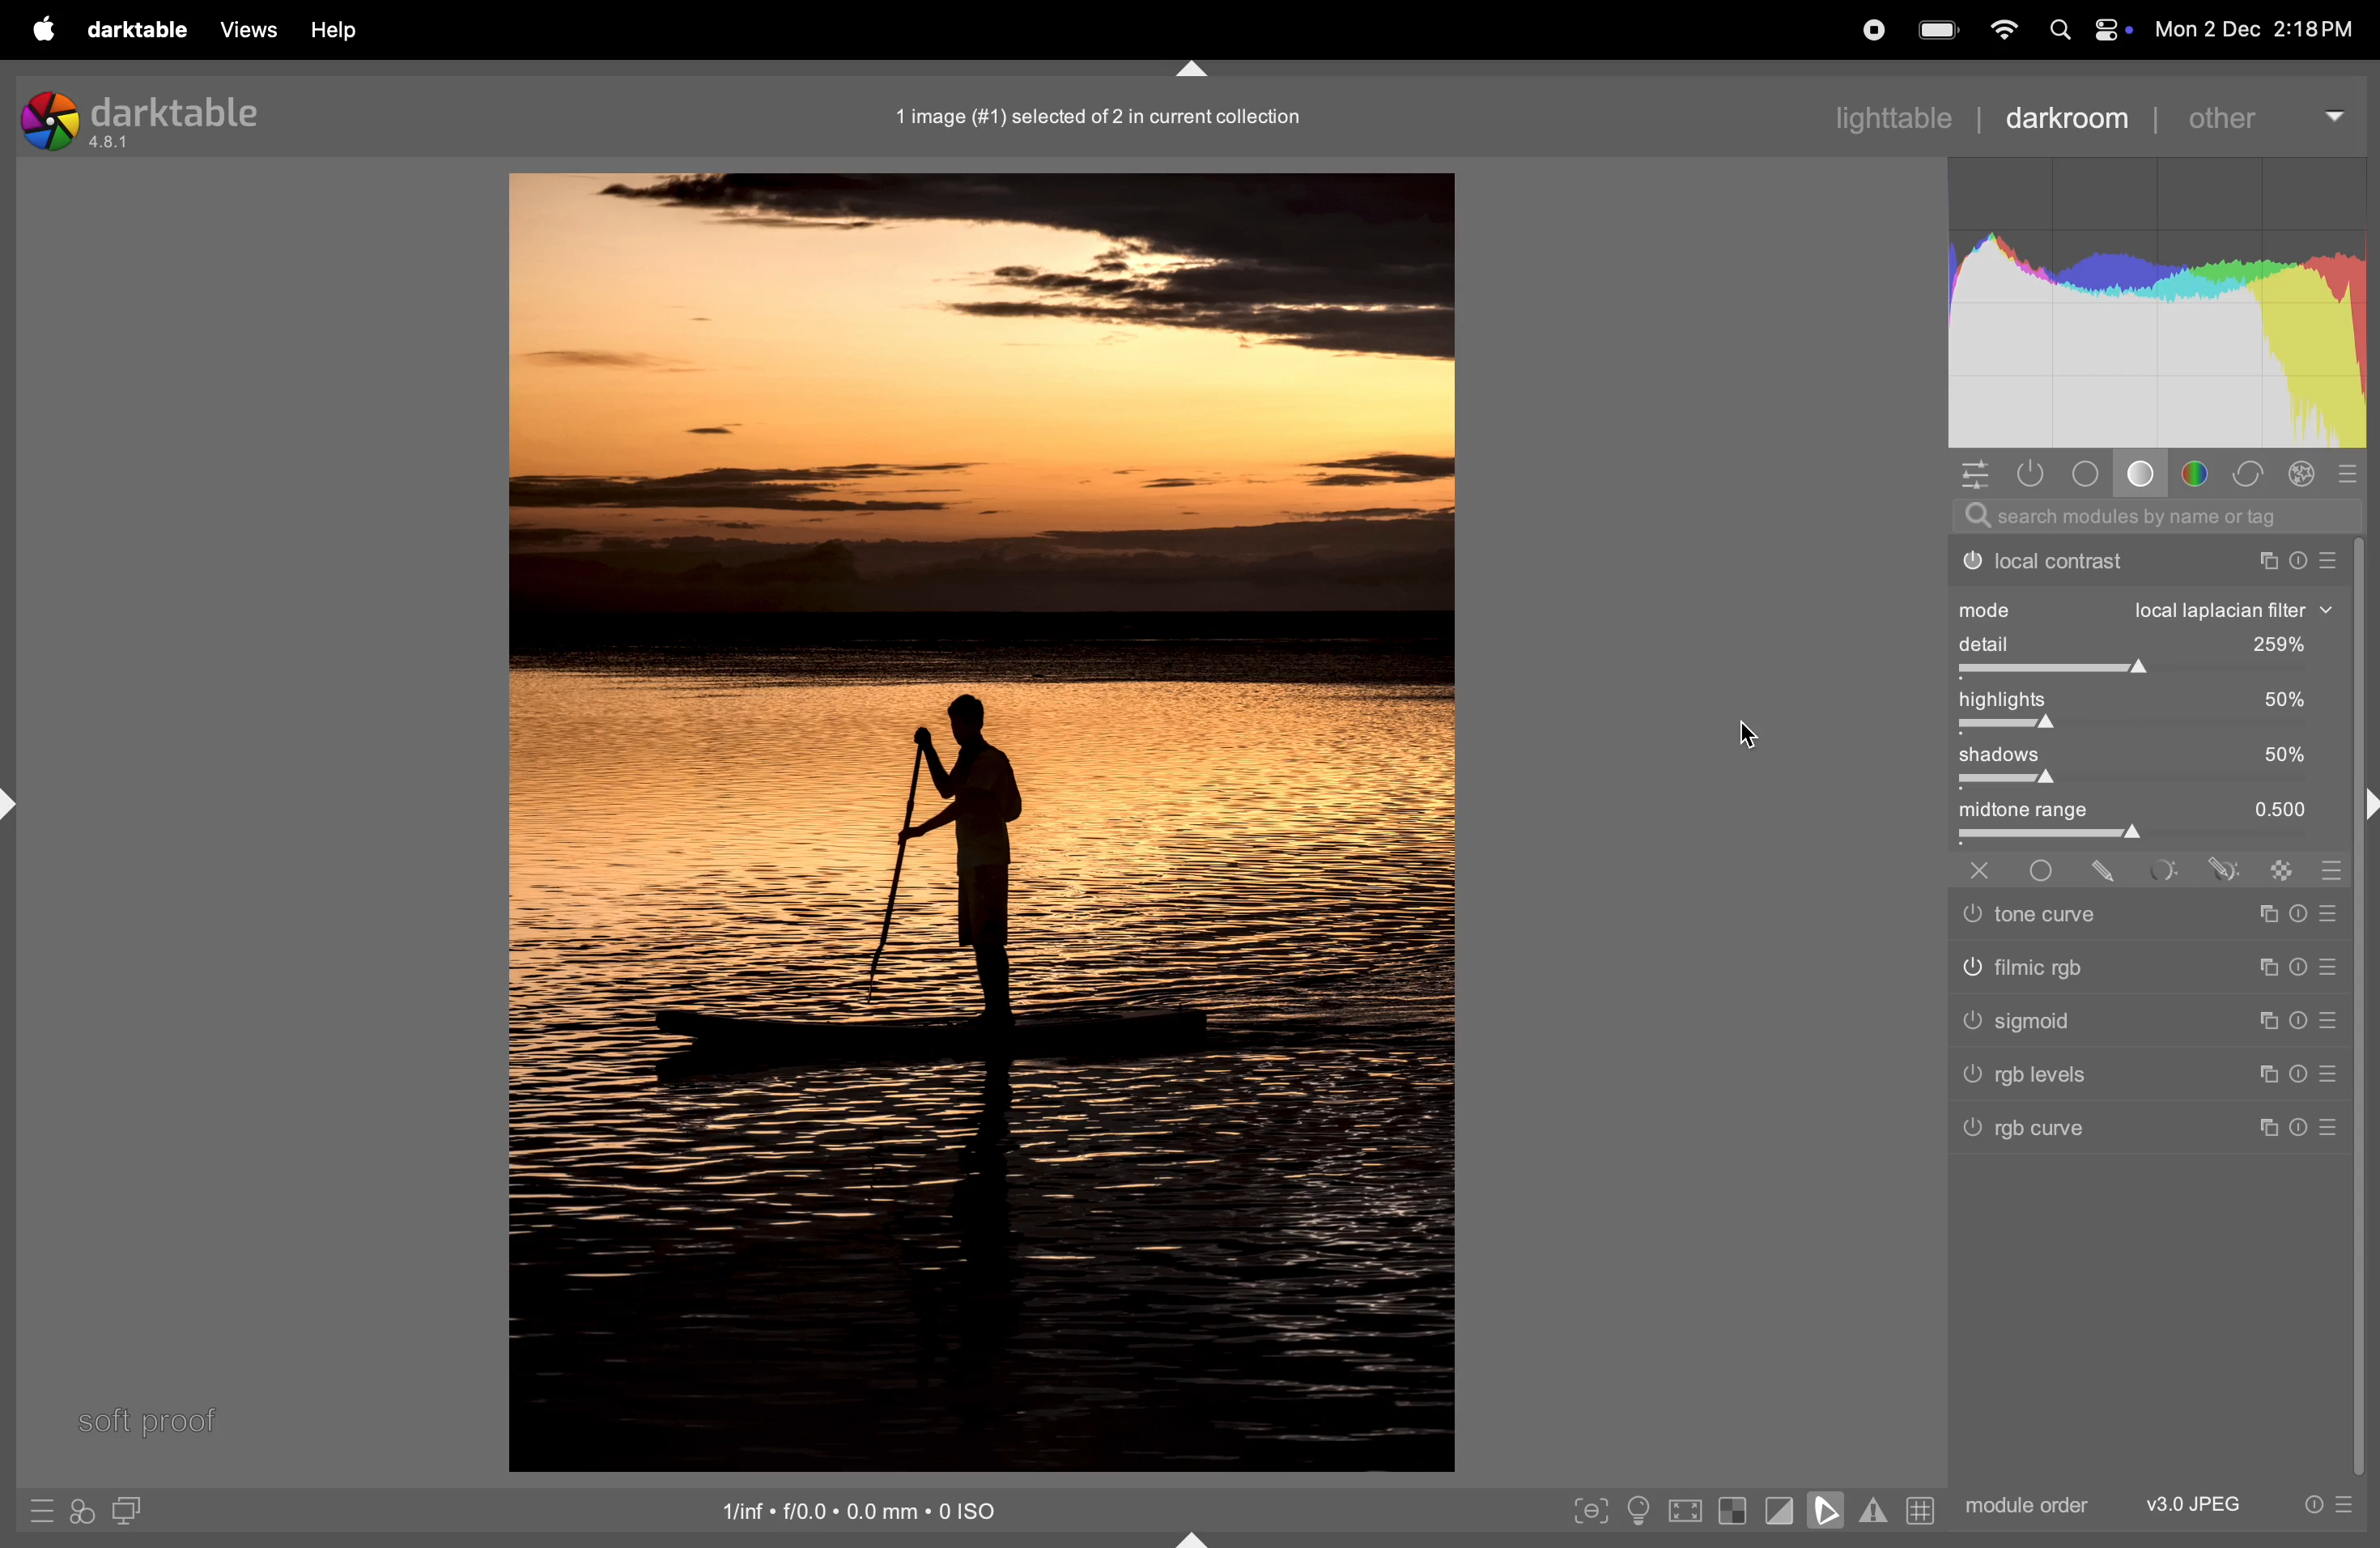 The height and width of the screenshot is (1548, 2380). Describe the element at coordinates (1589, 1509) in the screenshot. I see `toggle peak foucisng mode` at that location.